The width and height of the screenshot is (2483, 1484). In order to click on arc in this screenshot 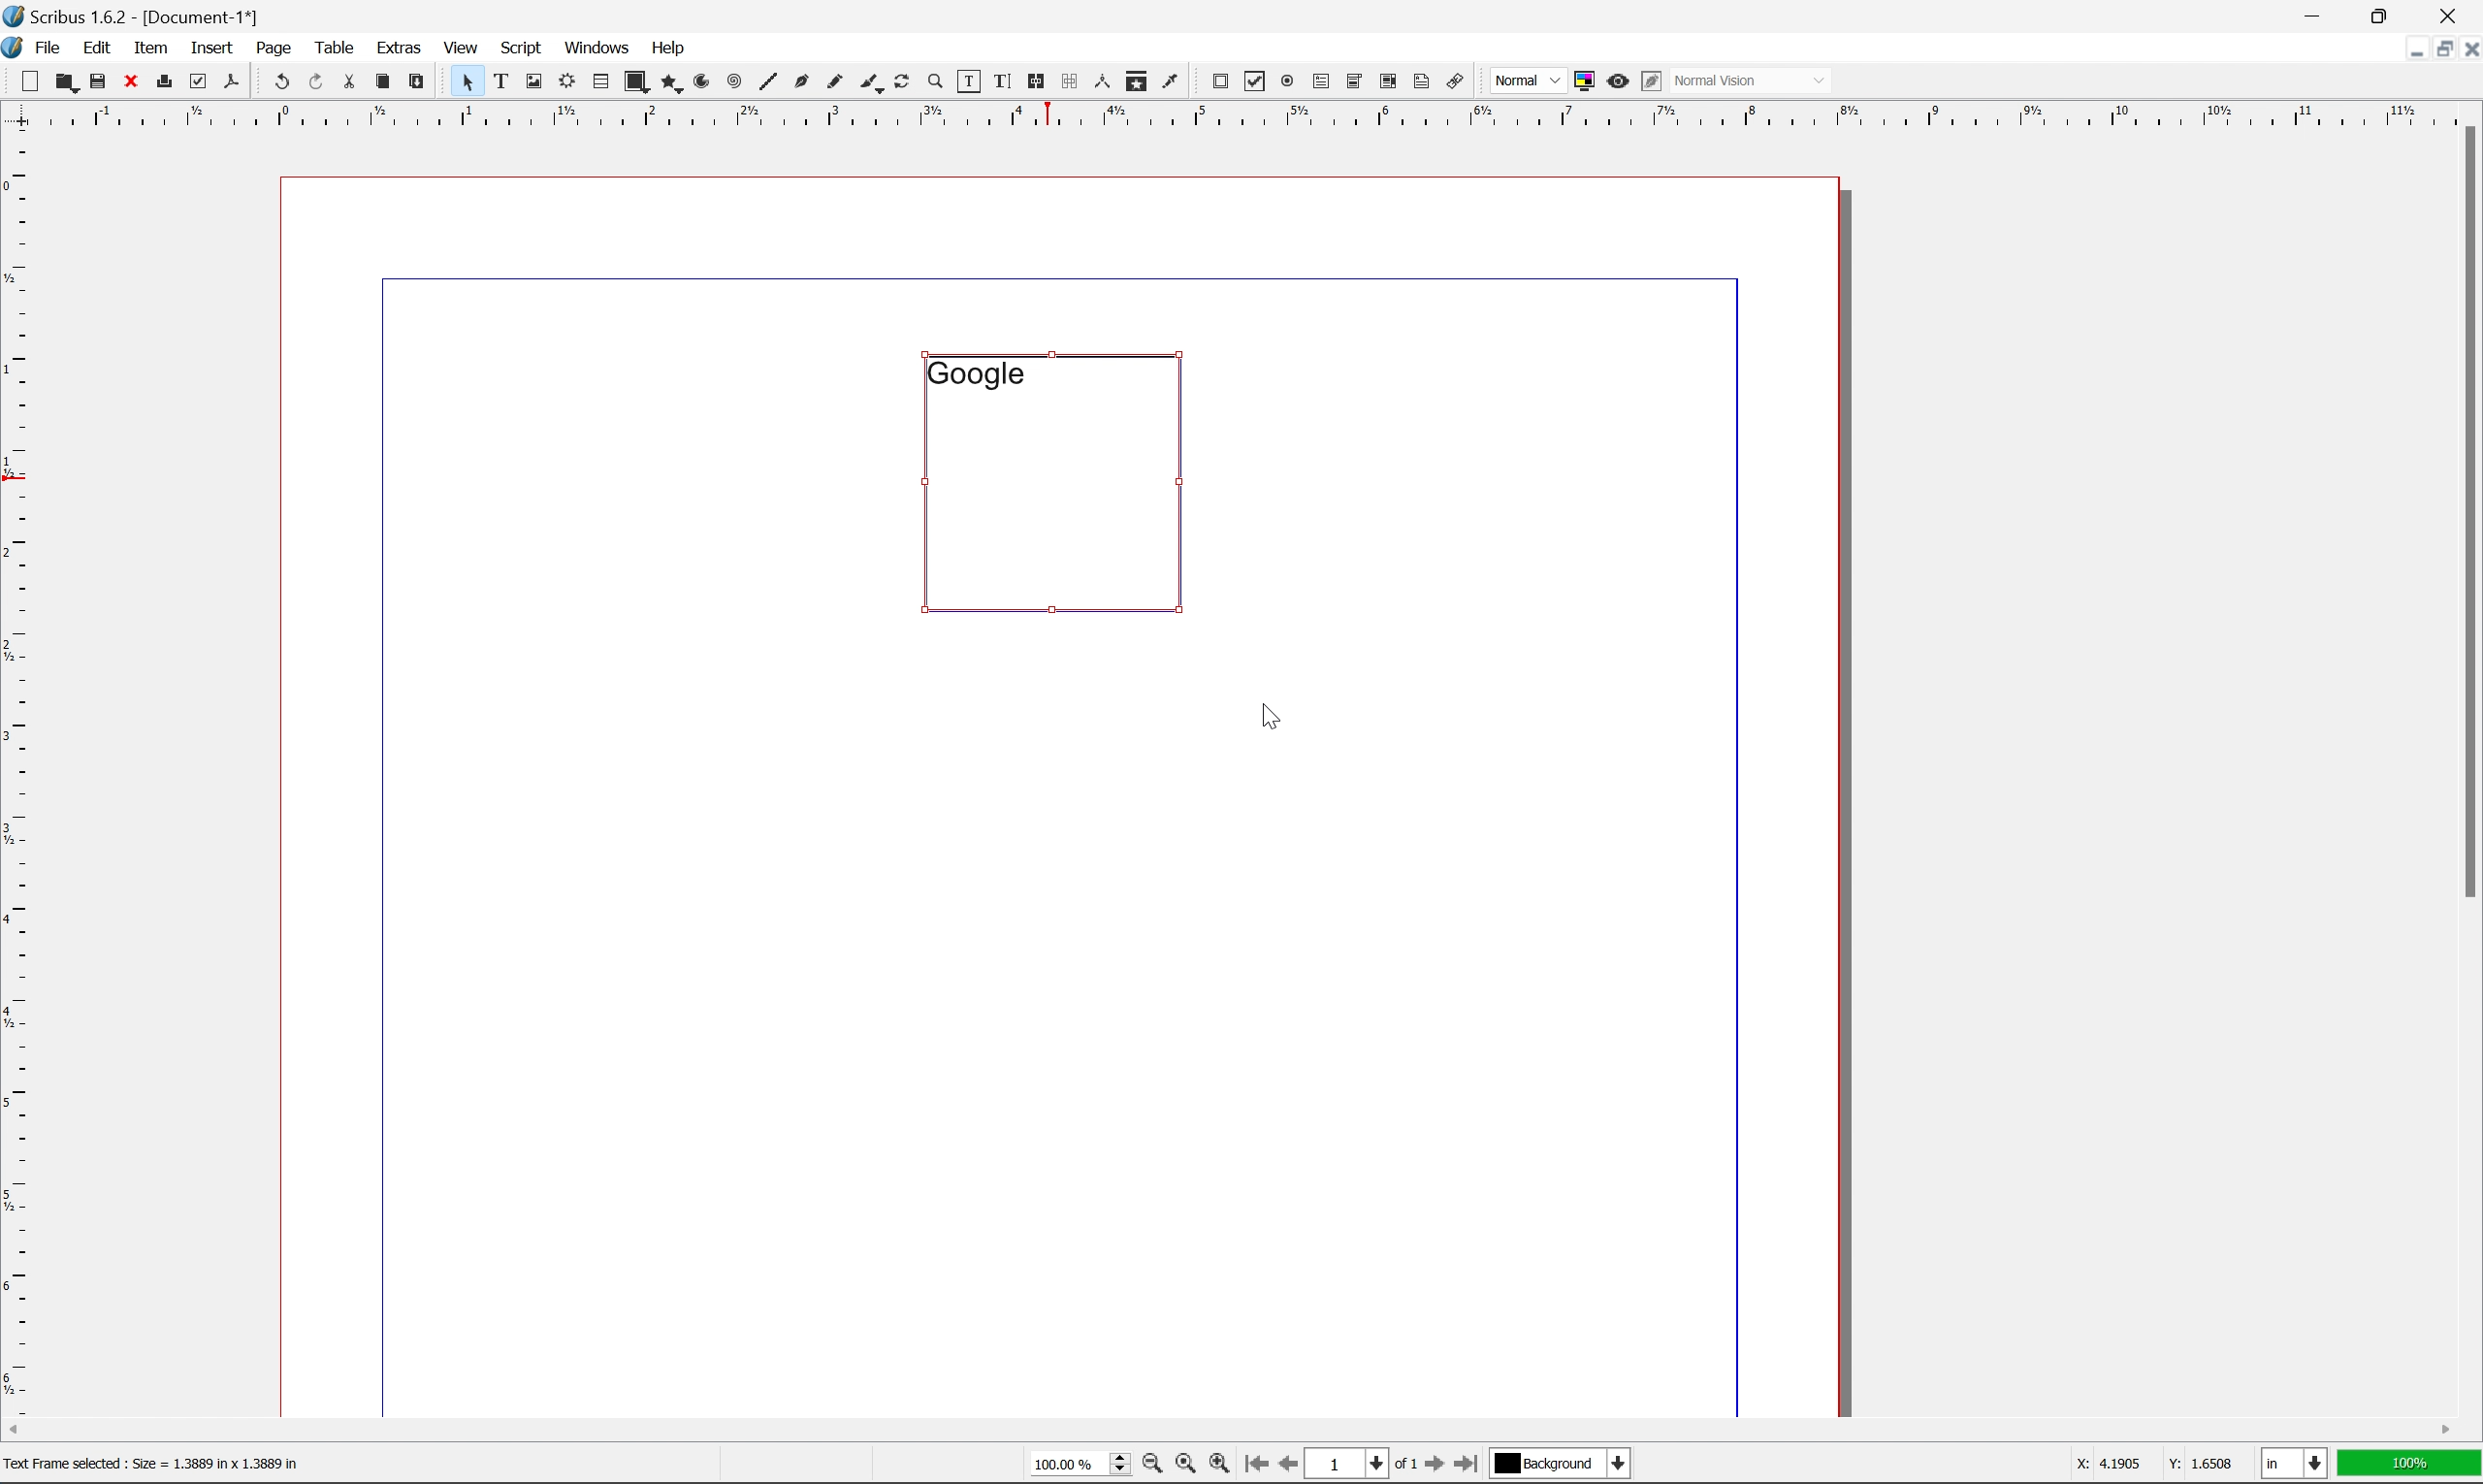, I will do `click(704, 82)`.